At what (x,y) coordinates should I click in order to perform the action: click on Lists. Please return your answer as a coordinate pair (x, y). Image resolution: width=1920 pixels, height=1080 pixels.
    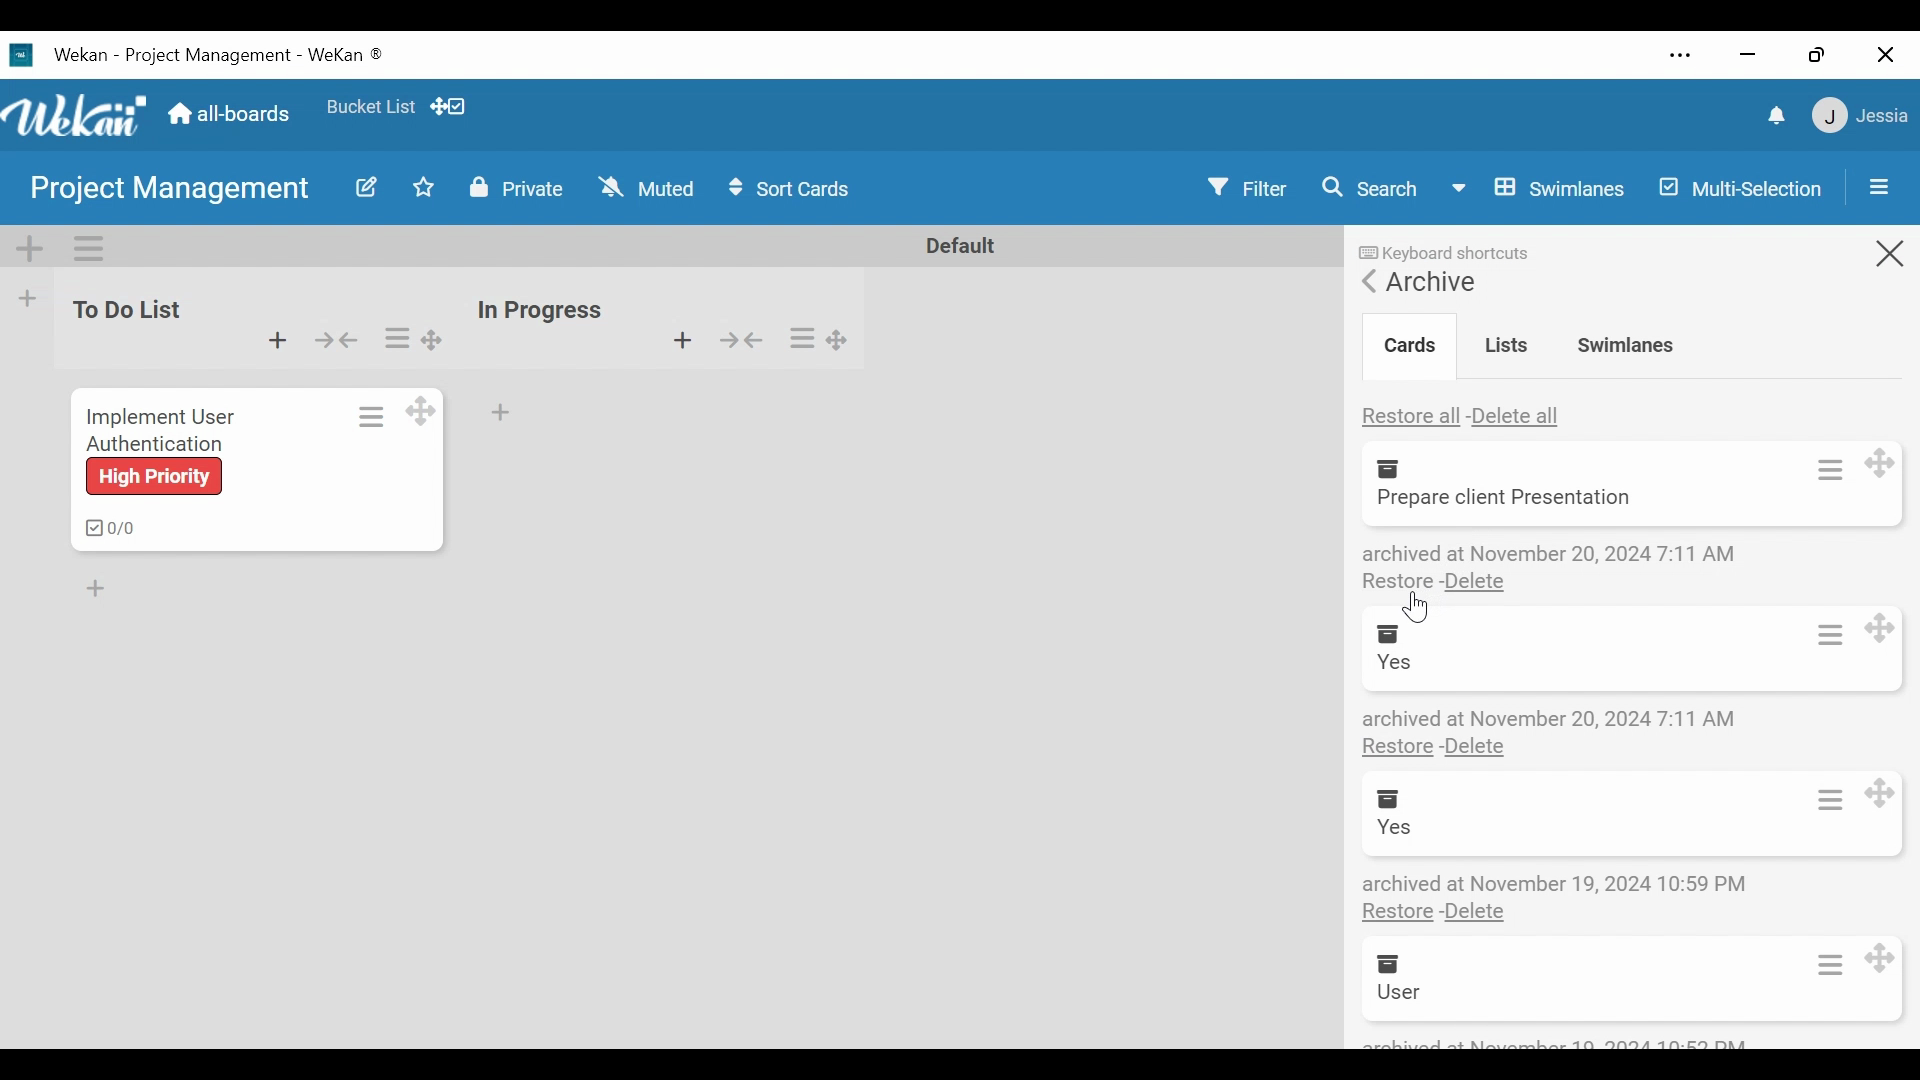
    Looking at the image, I should click on (1508, 343).